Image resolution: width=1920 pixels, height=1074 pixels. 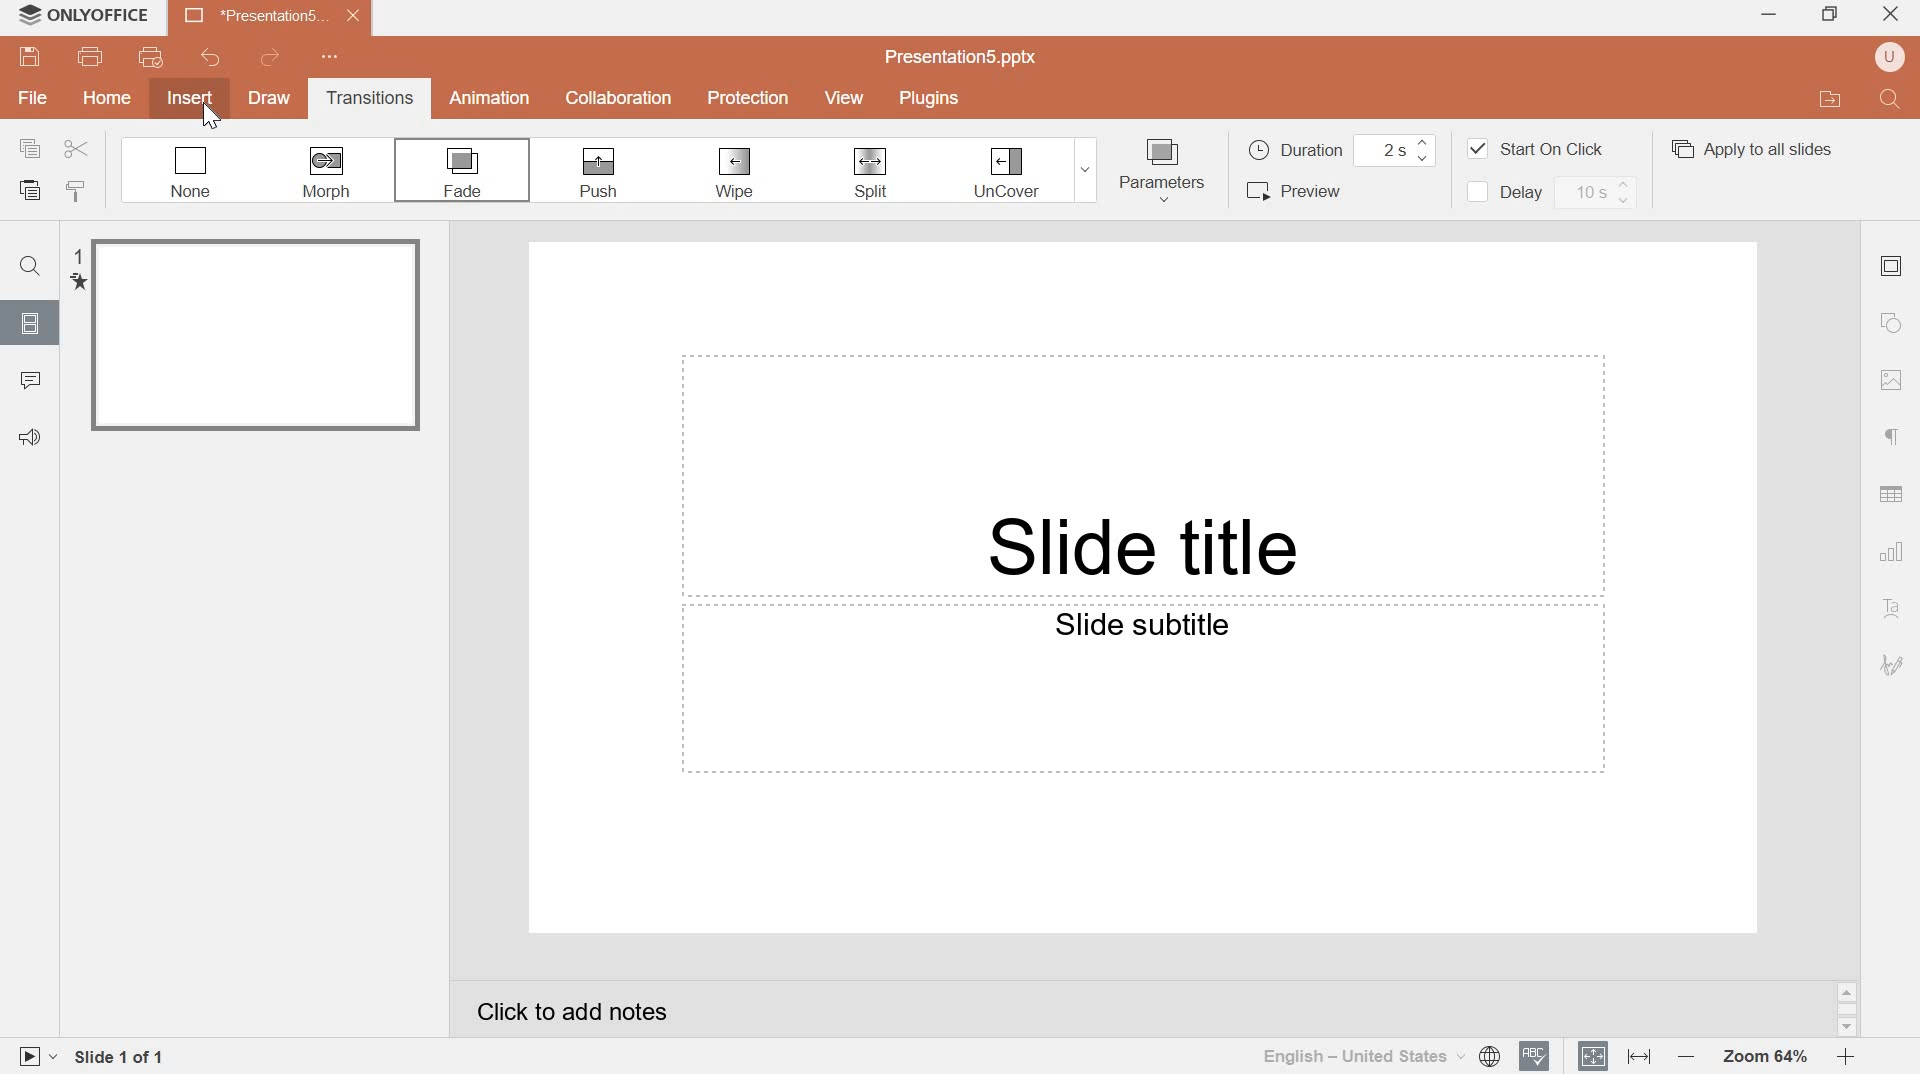 I want to click on zoom out, so click(x=1683, y=1055).